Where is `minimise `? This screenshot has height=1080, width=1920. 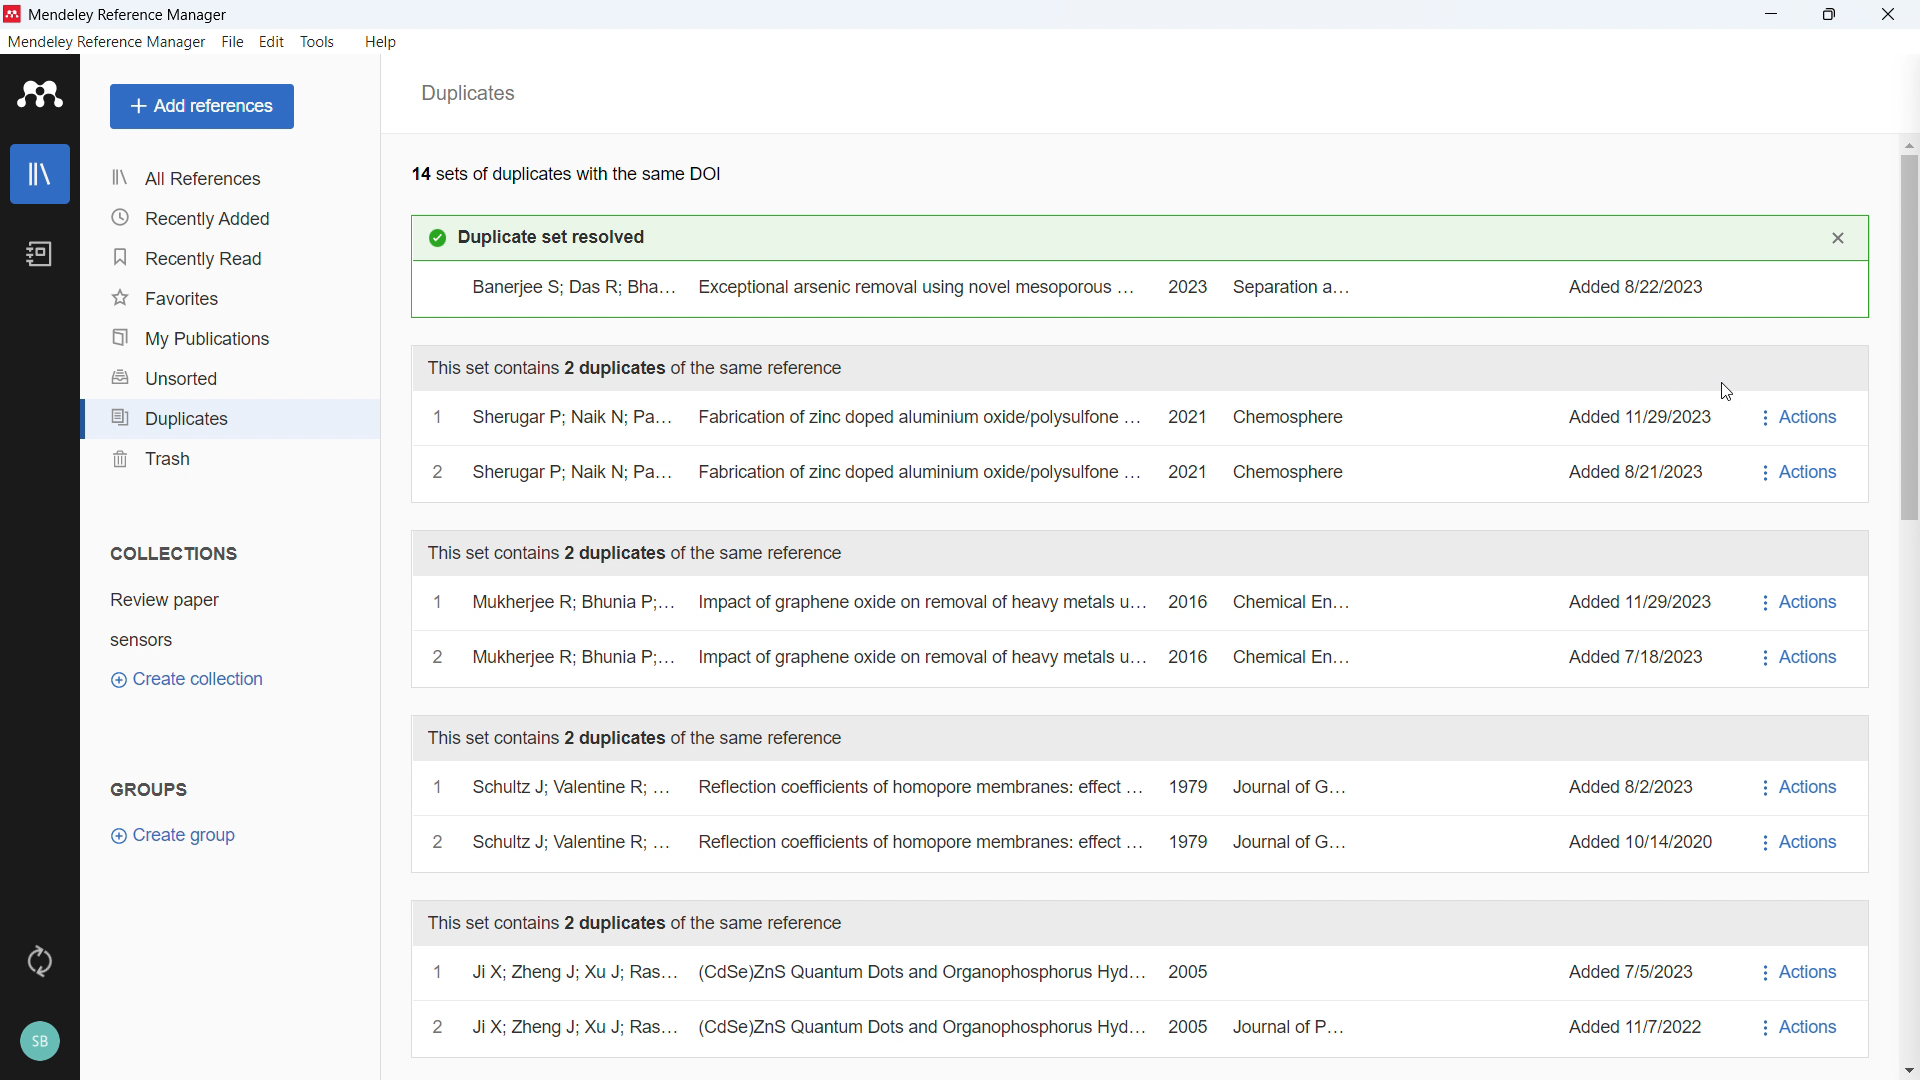 minimise  is located at coordinates (1772, 15).